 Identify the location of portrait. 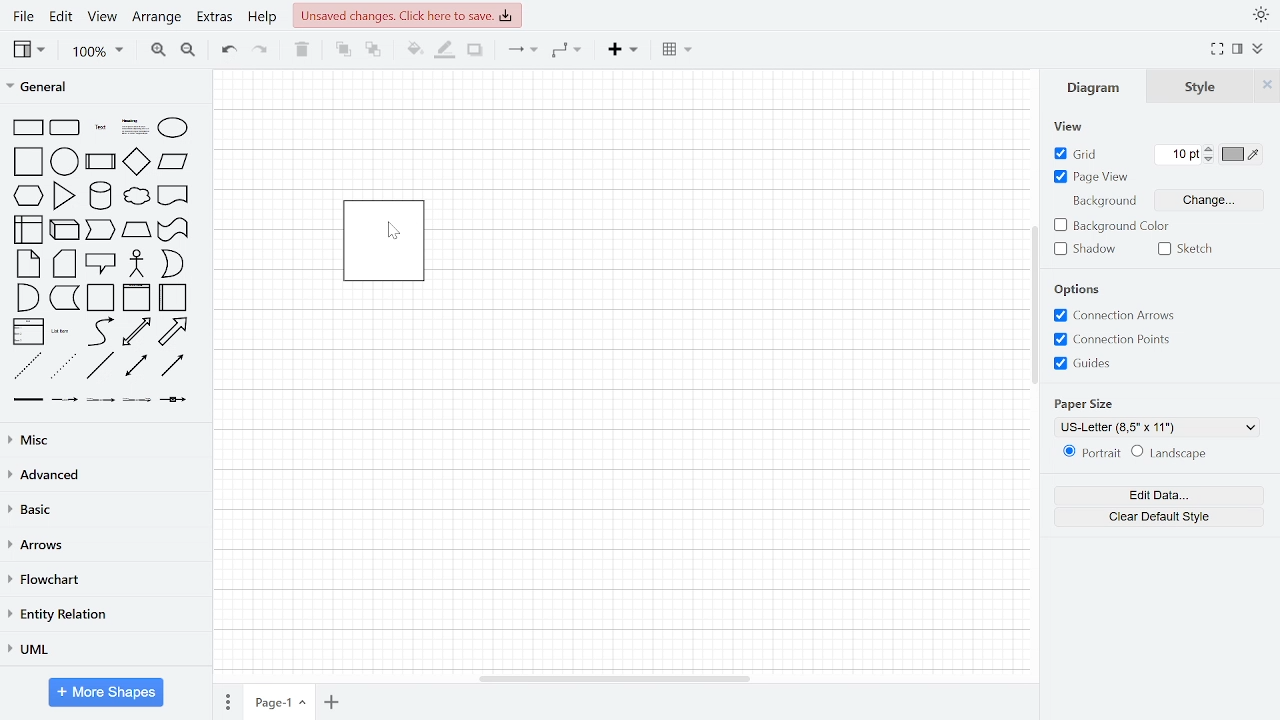
(1093, 452).